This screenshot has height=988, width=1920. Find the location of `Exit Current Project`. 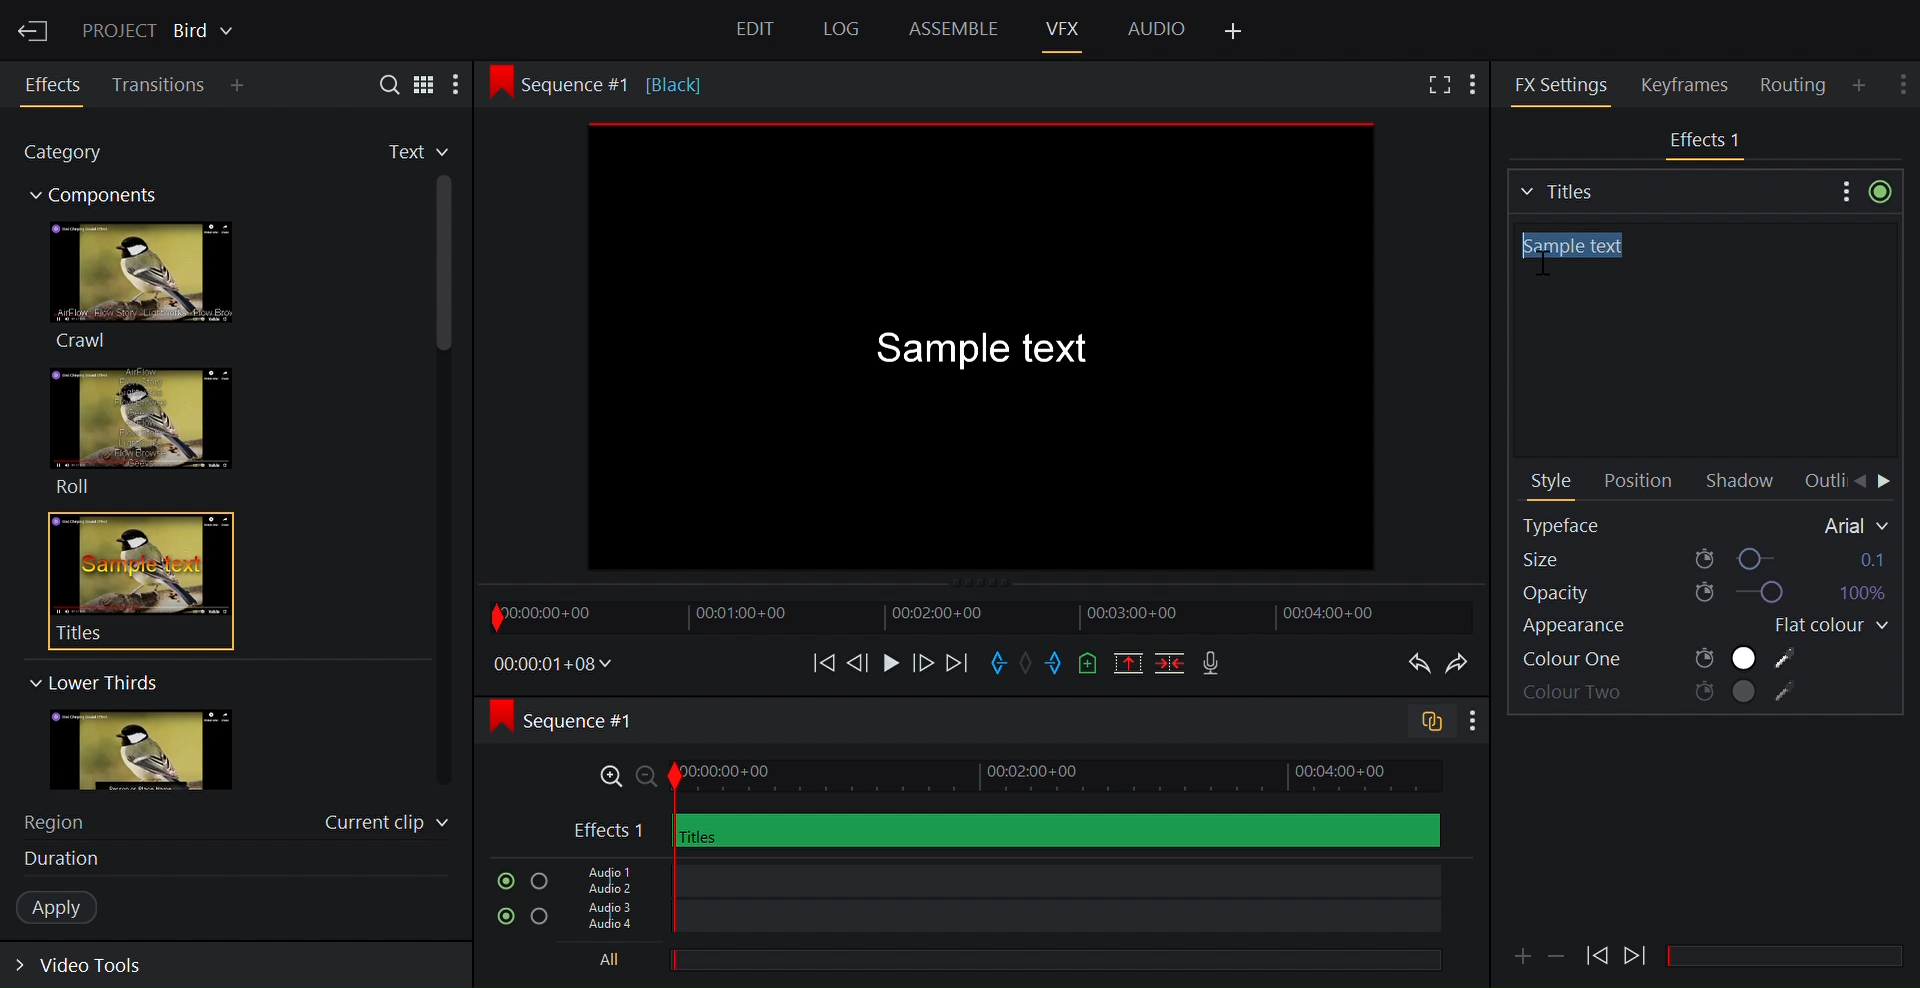

Exit Current Project is located at coordinates (35, 28).